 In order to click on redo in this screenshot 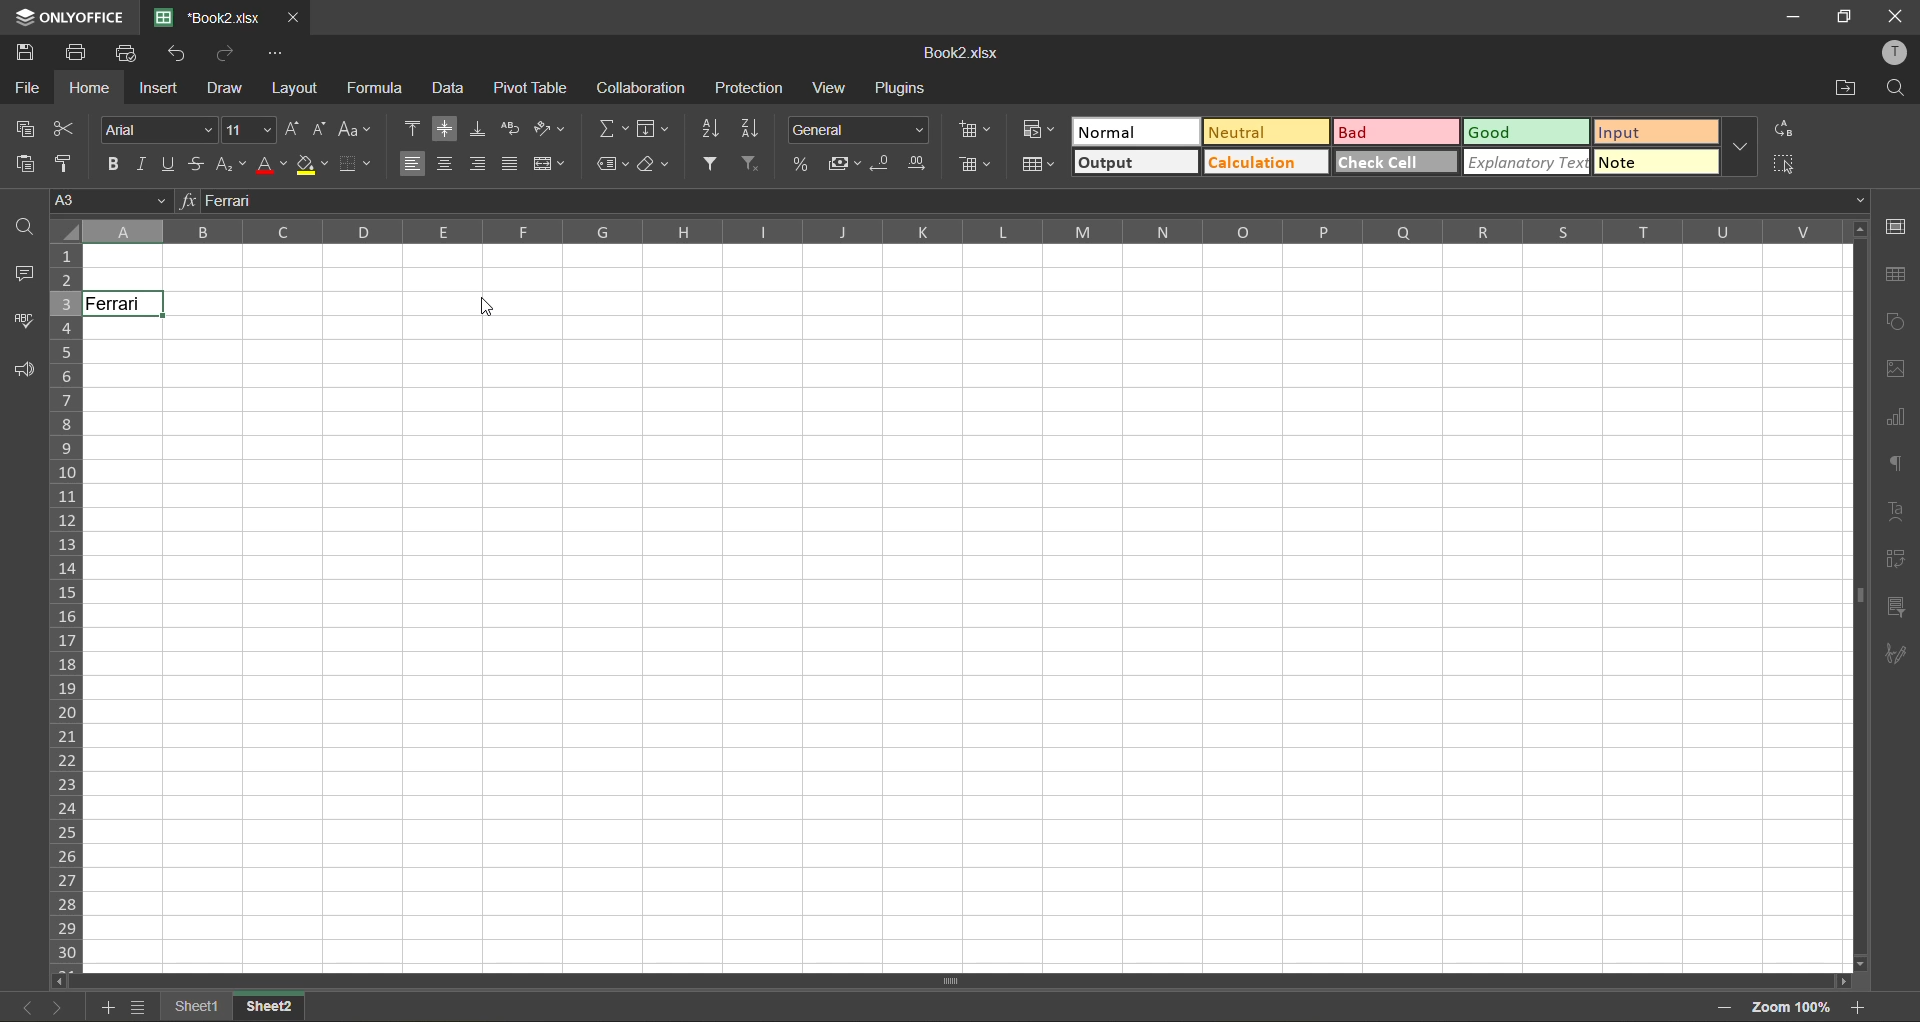, I will do `click(225, 52)`.